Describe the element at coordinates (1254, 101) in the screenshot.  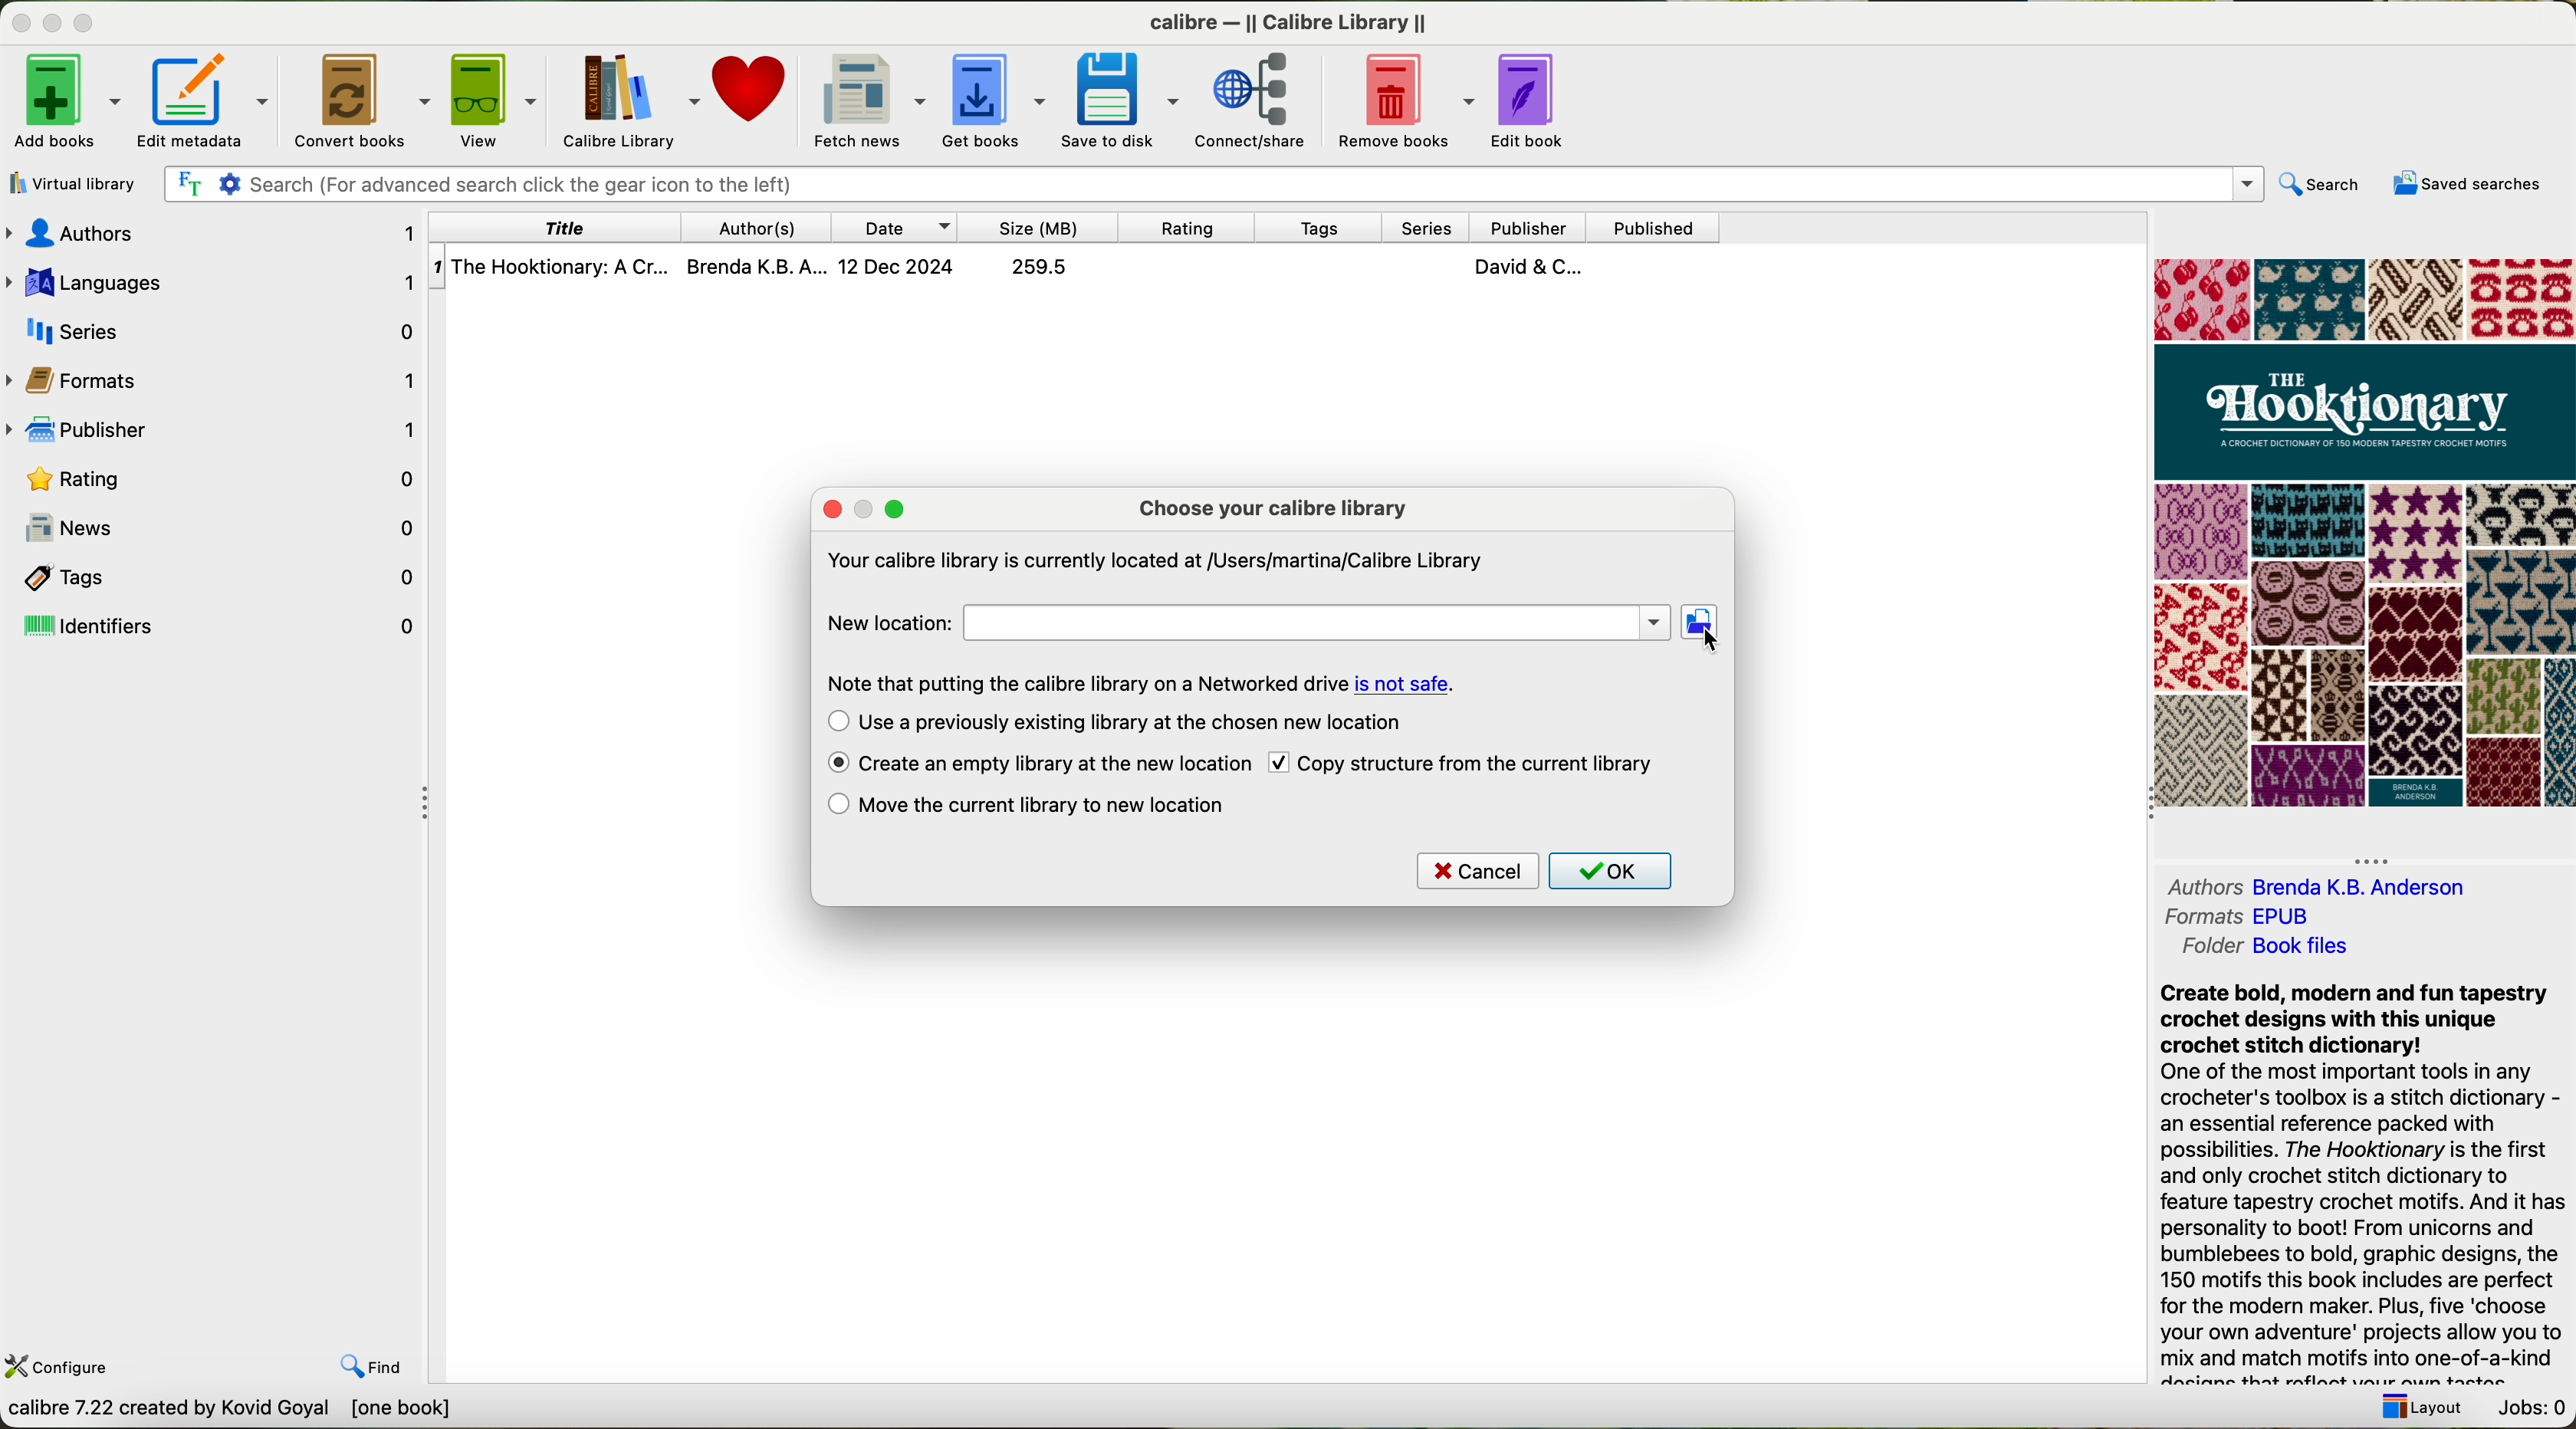
I see `connect/share` at that location.